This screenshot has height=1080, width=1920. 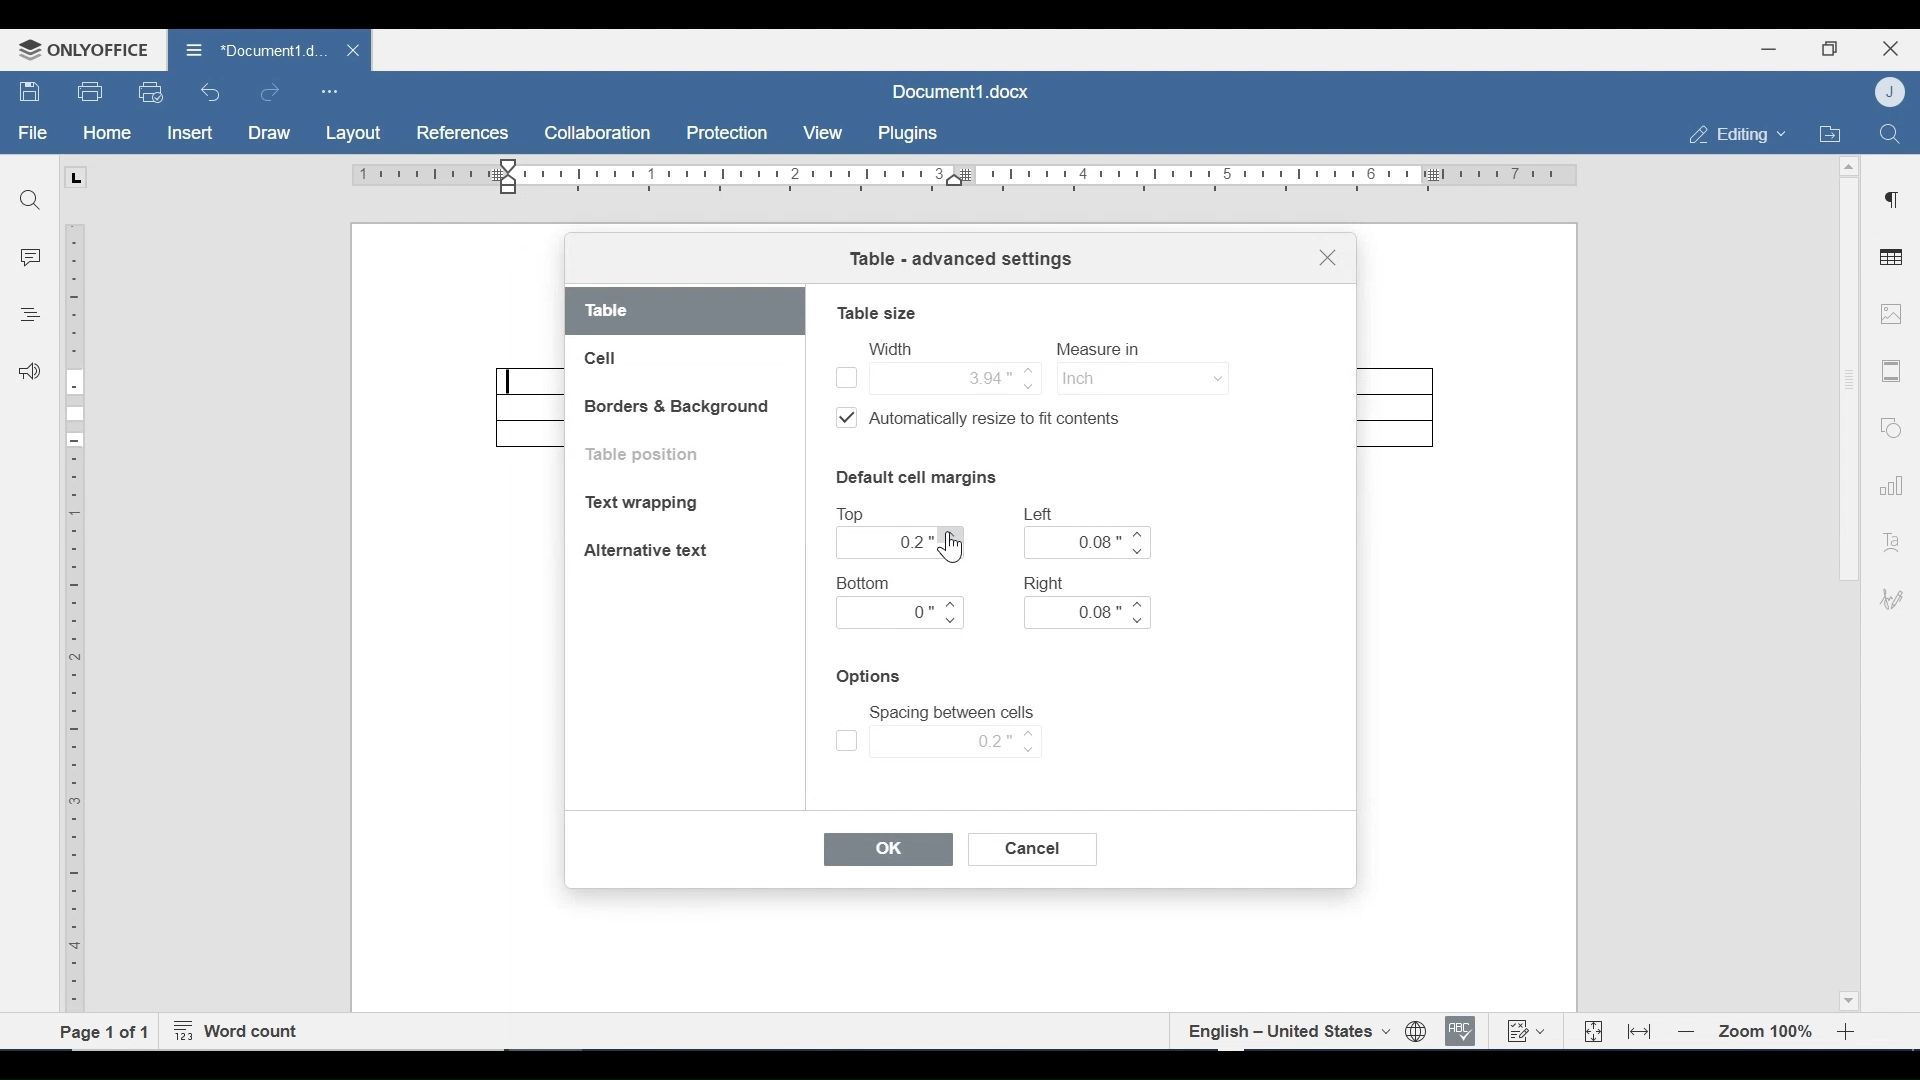 What do you see at coordinates (1089, 542) in the screenshot?
I see `0.08` at bounding box center [1089, 542].